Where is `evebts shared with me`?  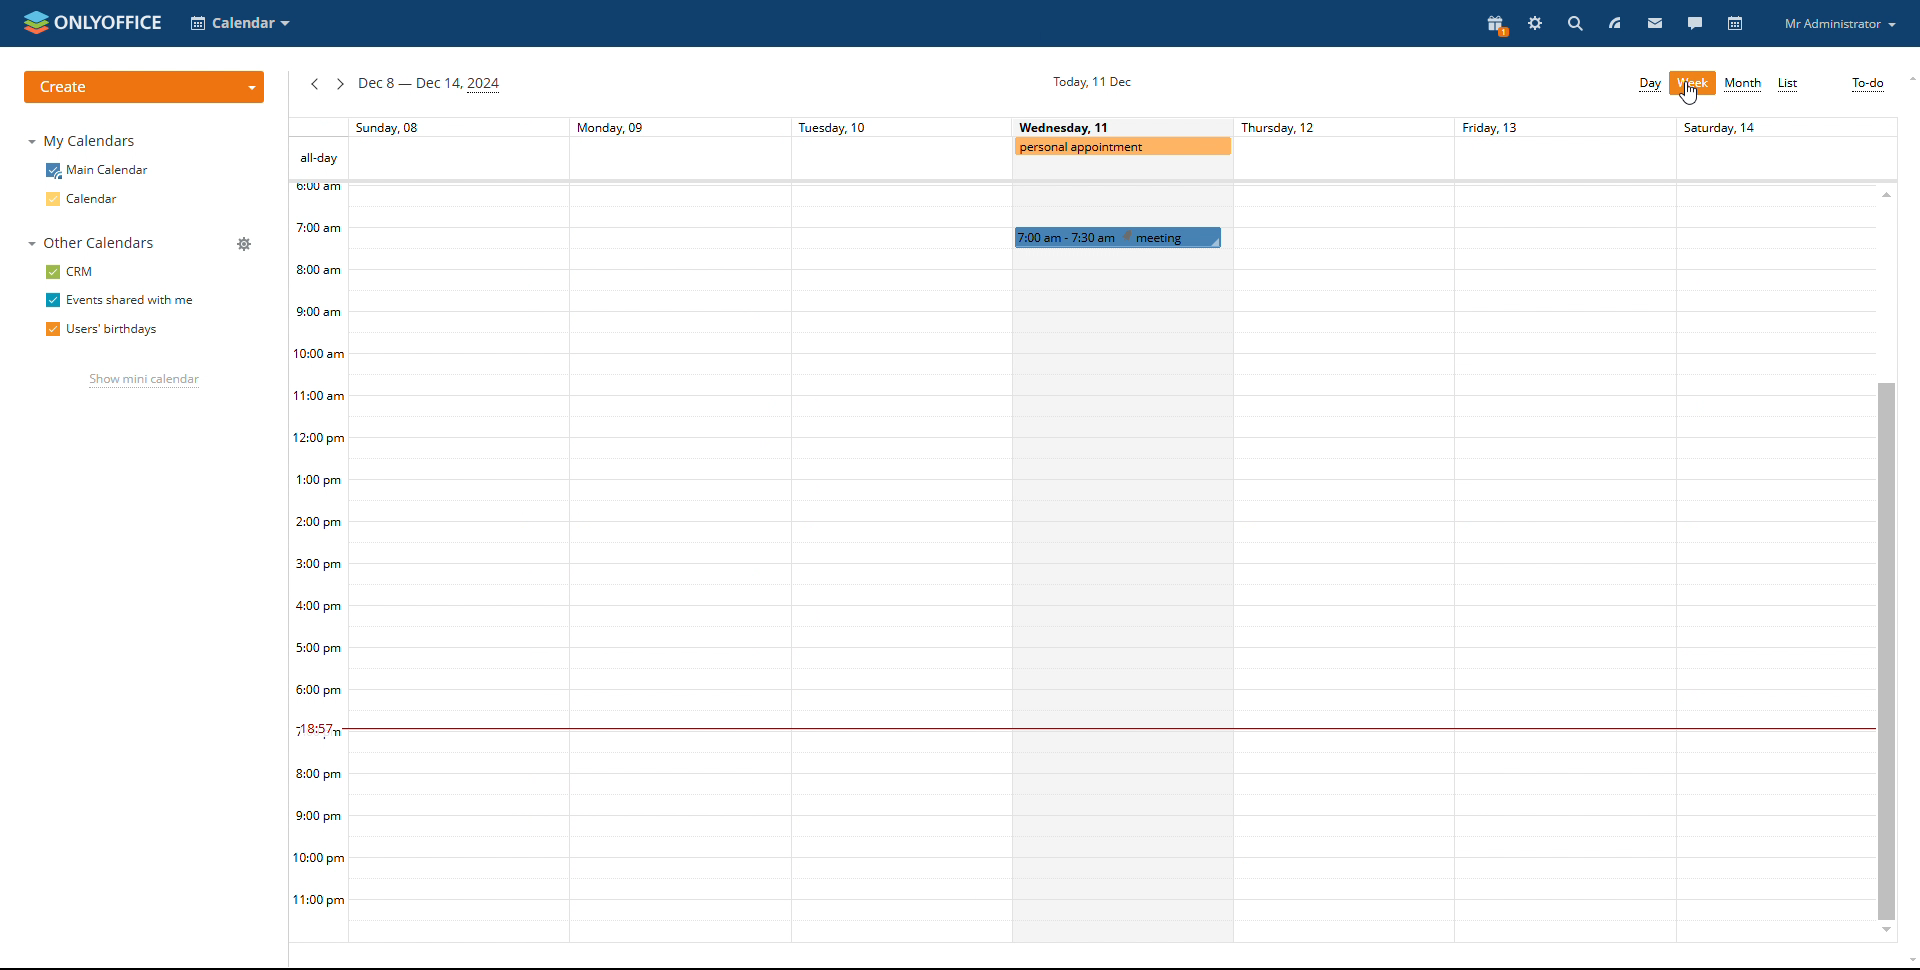 evebts shared with me is located at coordinates (122, 300).